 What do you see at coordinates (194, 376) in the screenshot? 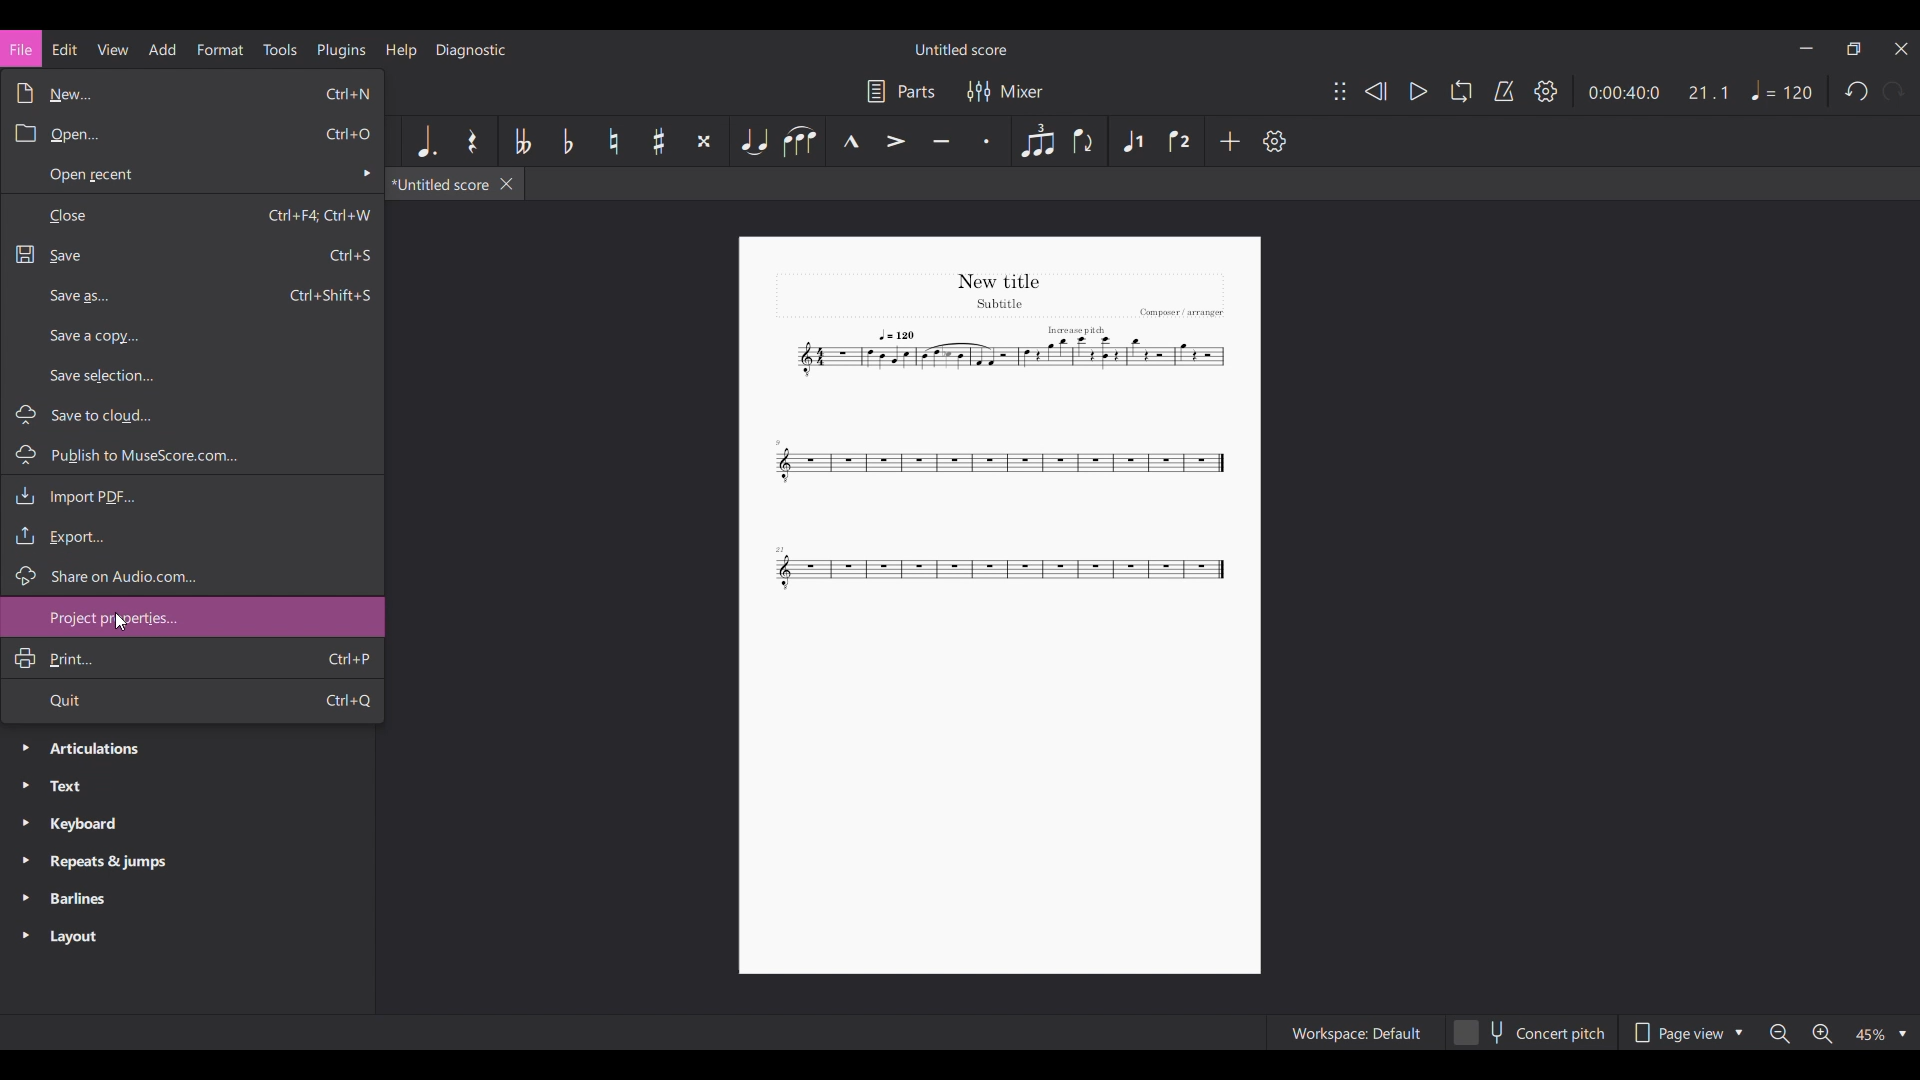
I see `Save selection...` at bounding box center [194, 376].